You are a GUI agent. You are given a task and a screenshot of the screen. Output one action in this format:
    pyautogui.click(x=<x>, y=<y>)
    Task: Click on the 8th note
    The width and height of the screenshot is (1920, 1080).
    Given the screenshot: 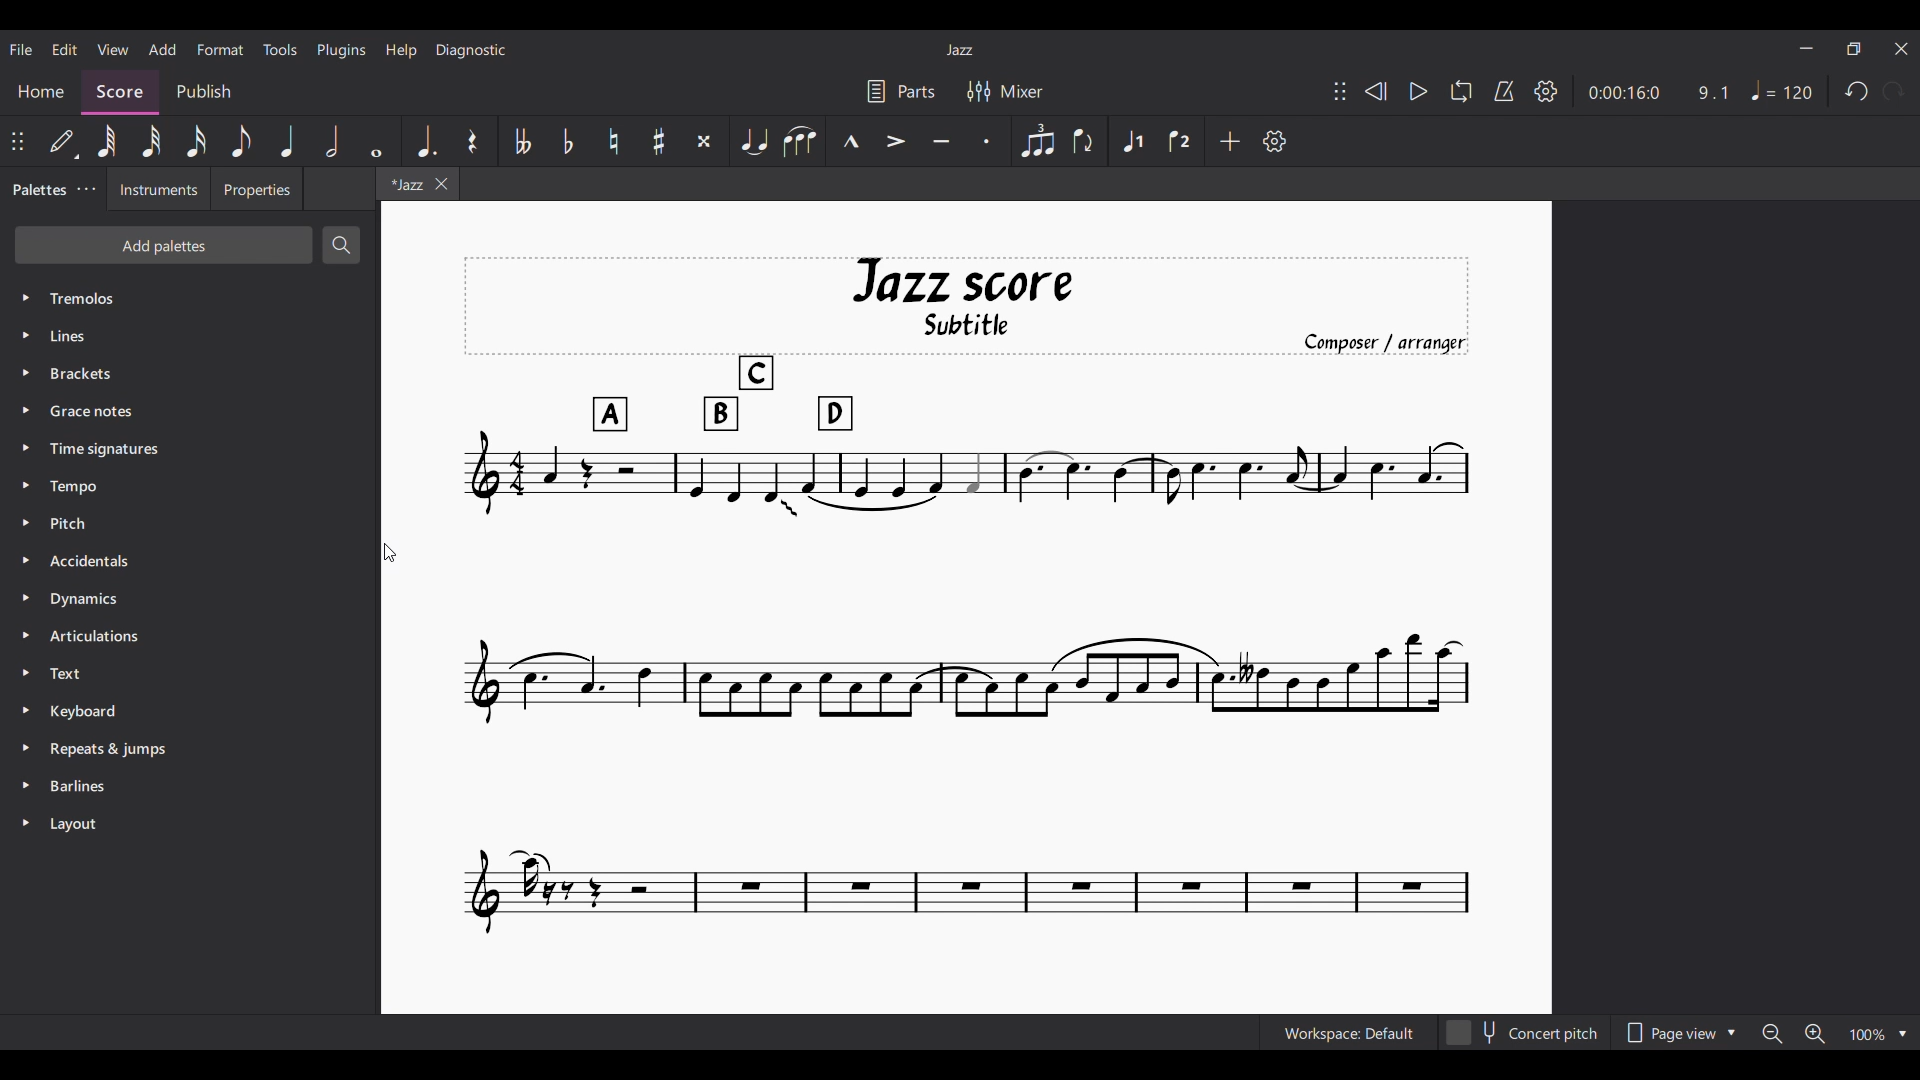 What is the action you would take?
    pyautogui.click(x=241, y=142)
    